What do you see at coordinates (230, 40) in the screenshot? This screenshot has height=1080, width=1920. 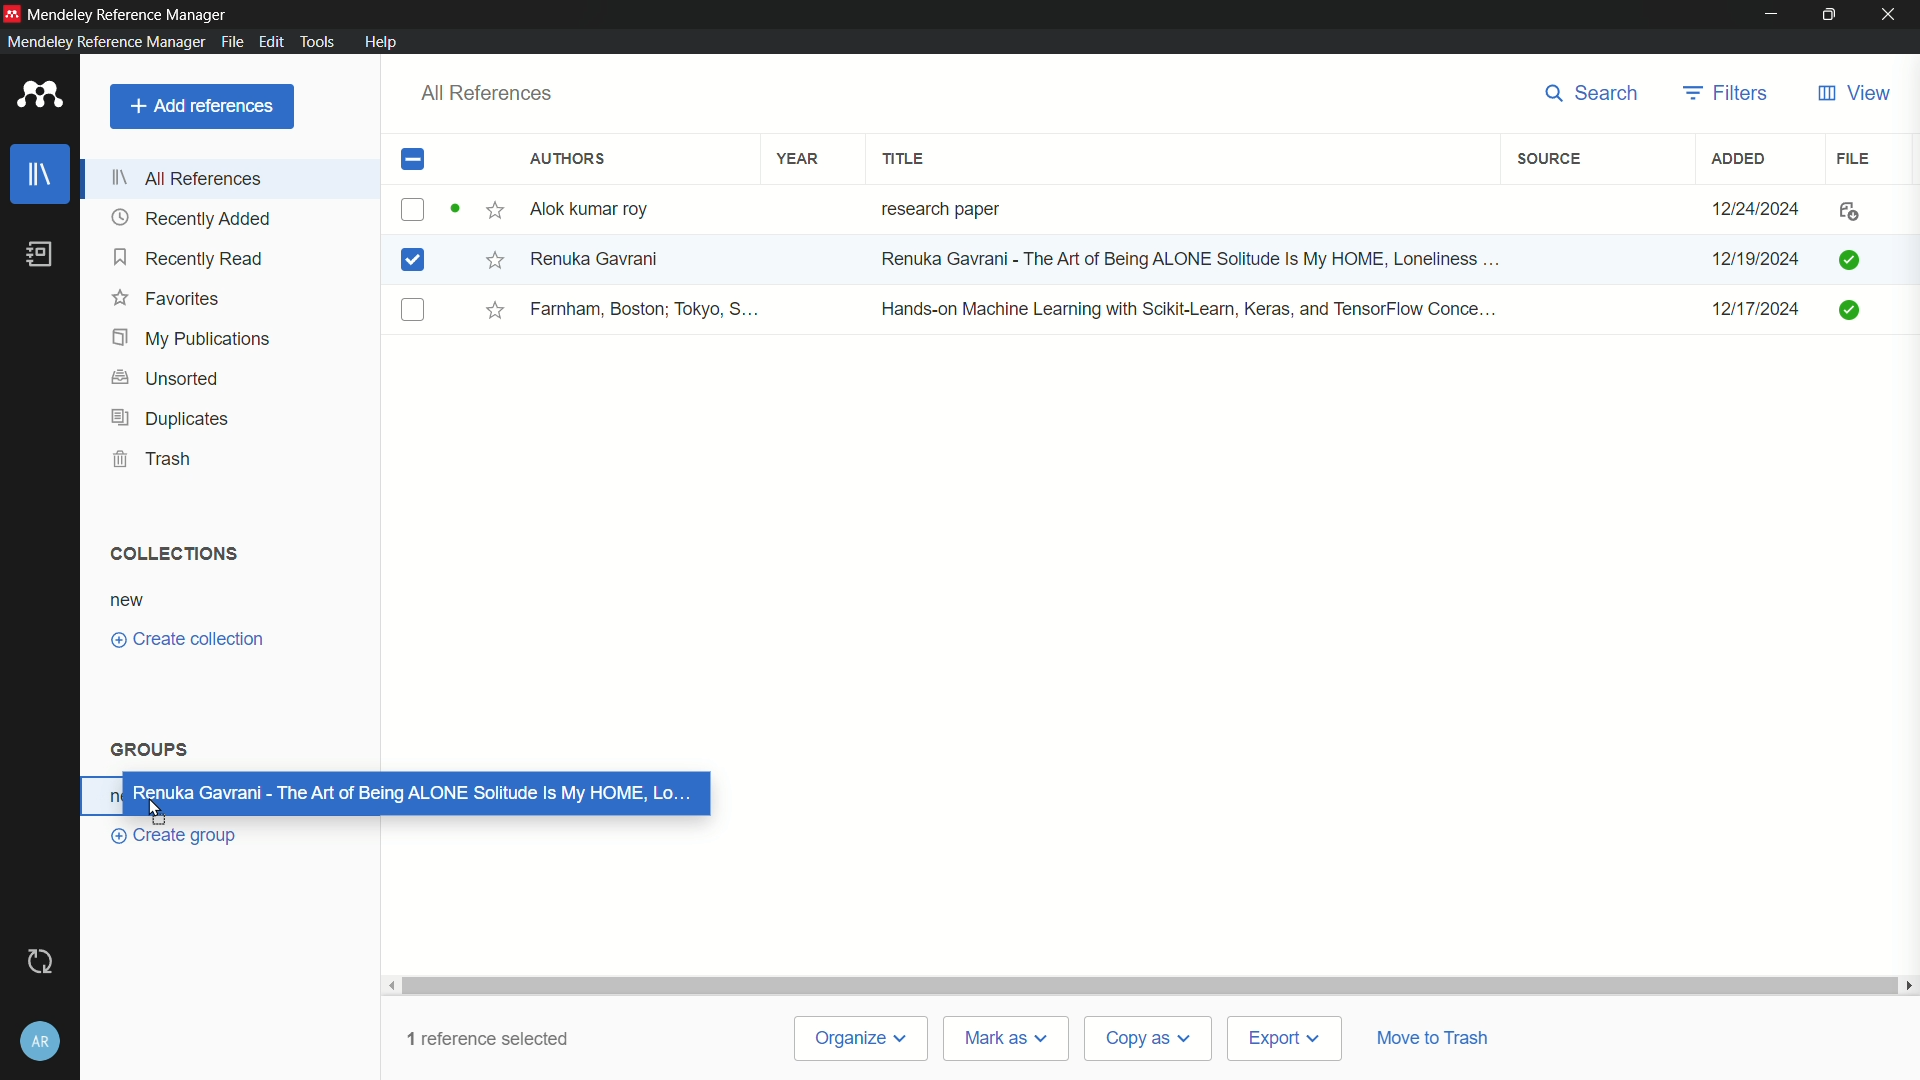 I see `file menu` at bounding box center [230, 40].